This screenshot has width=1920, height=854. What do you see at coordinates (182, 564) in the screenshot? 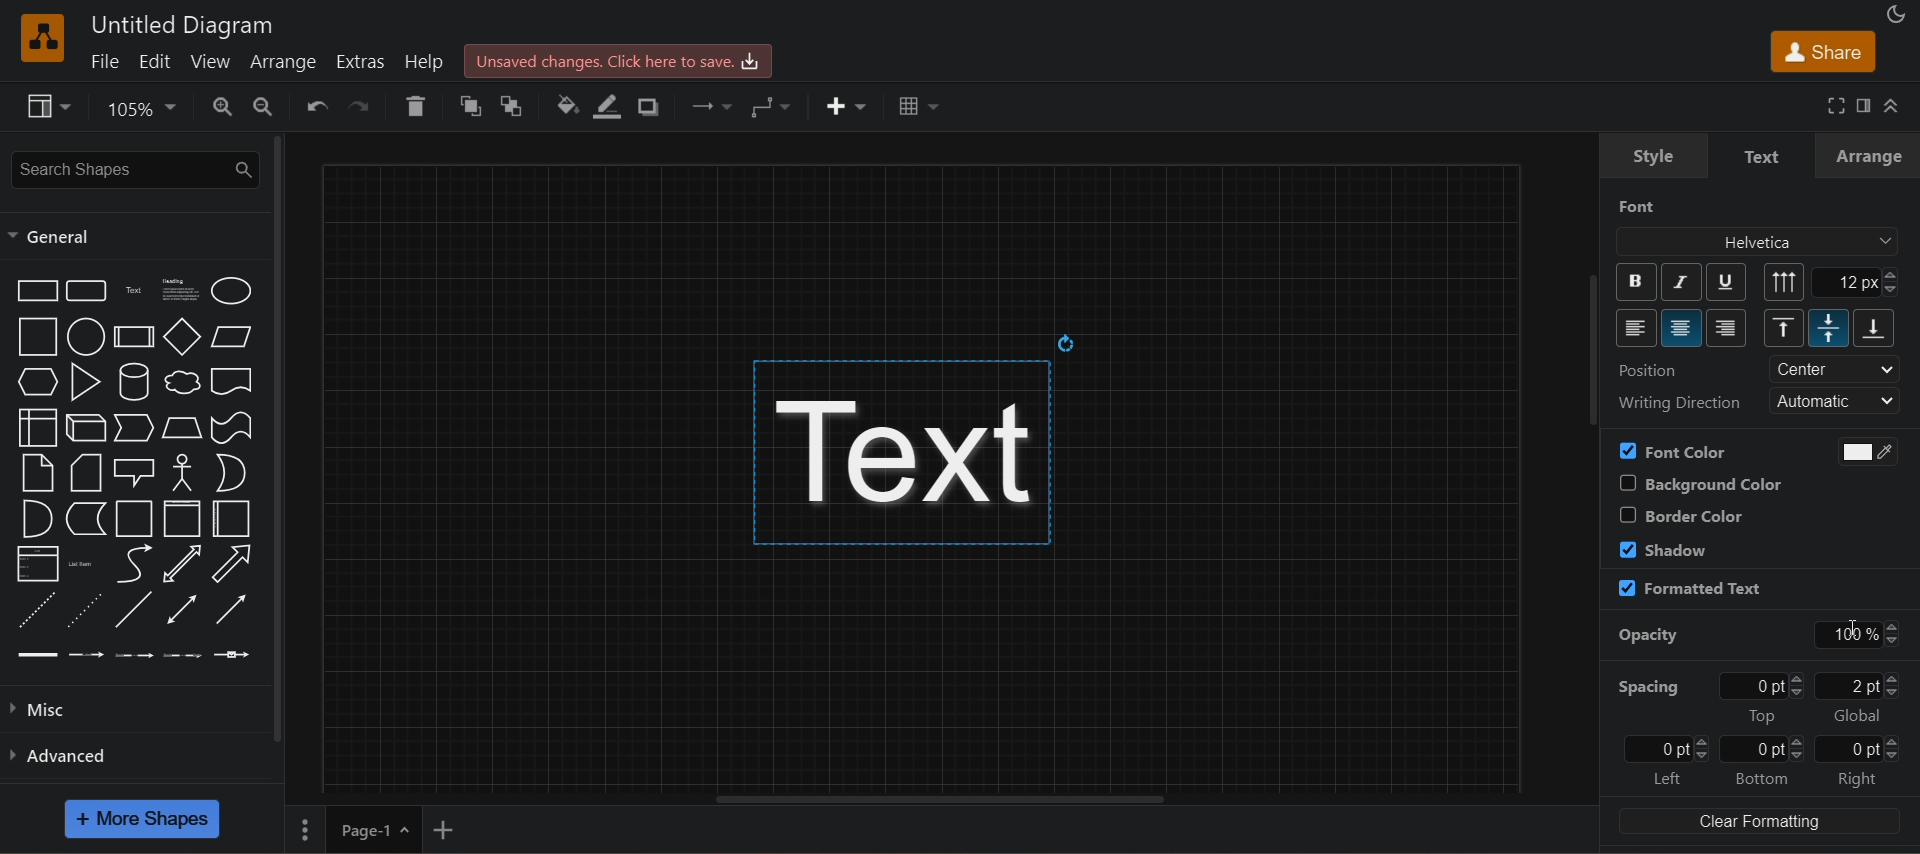
I see `bidirectional arrow` at bounding box center [182, 564].